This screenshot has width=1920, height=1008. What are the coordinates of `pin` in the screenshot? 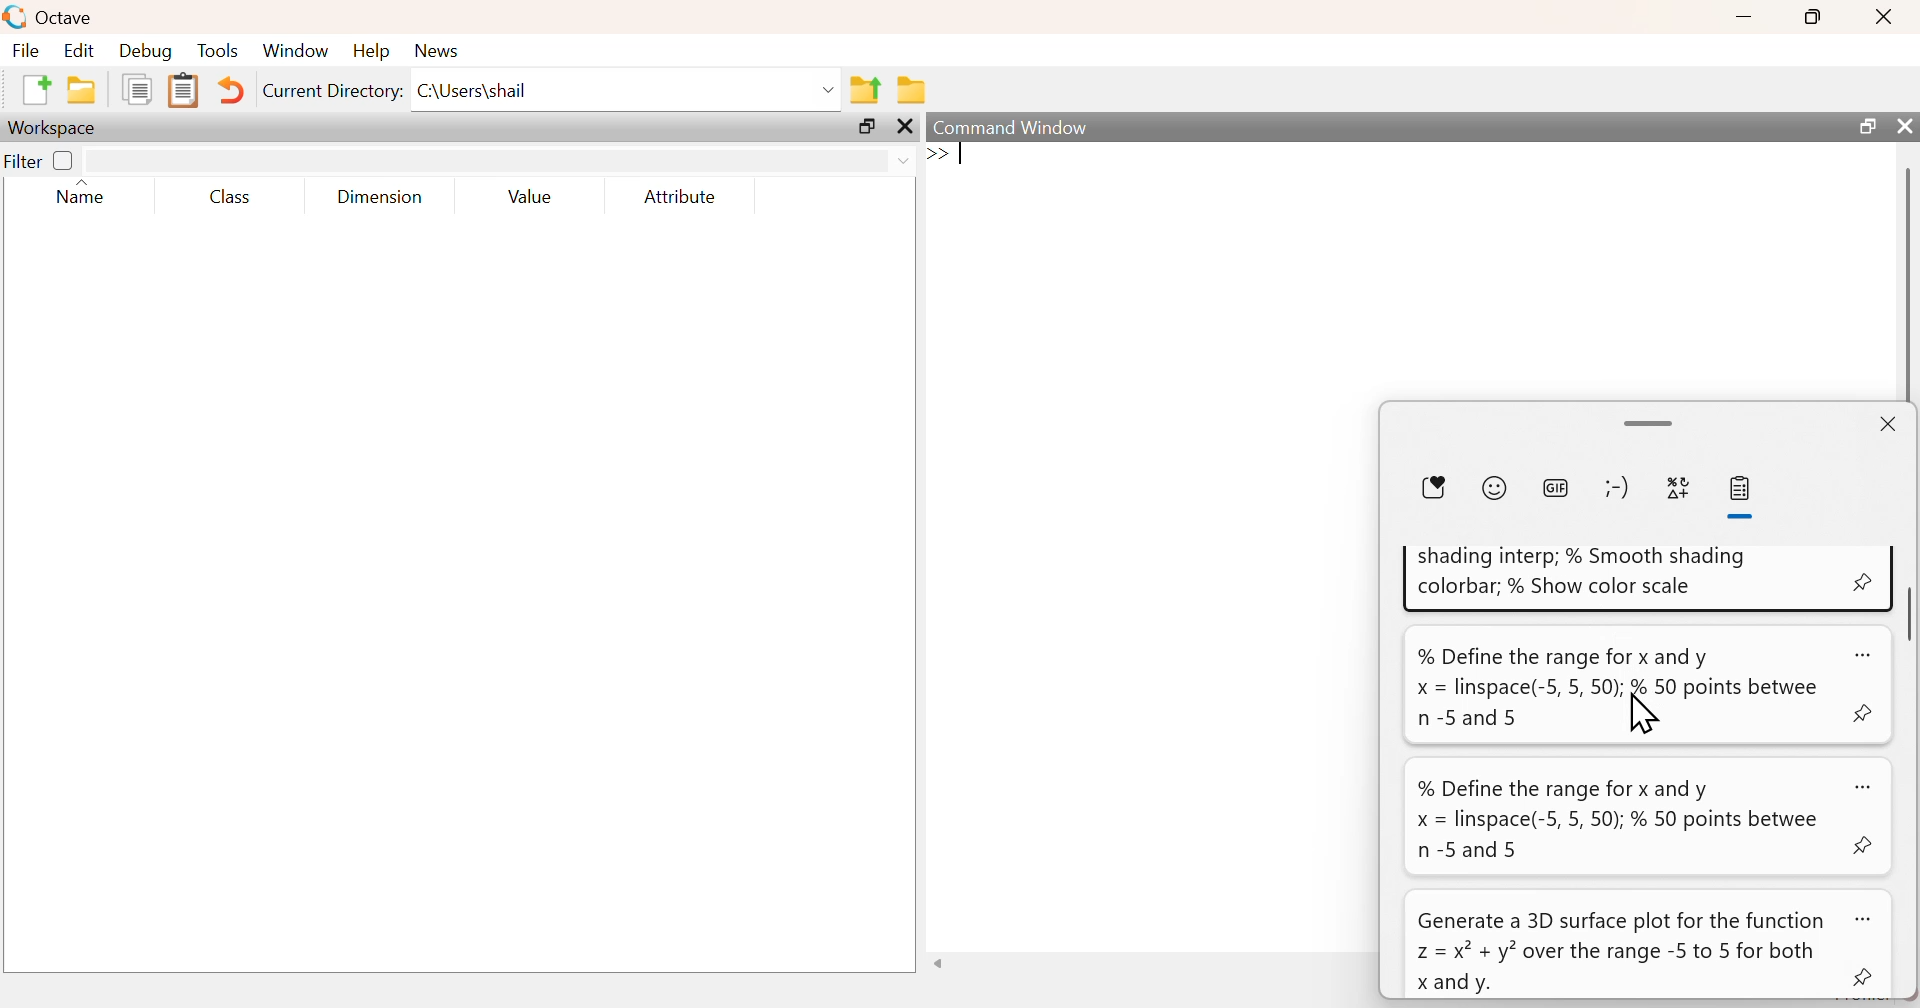 It's located at (1866, 979).